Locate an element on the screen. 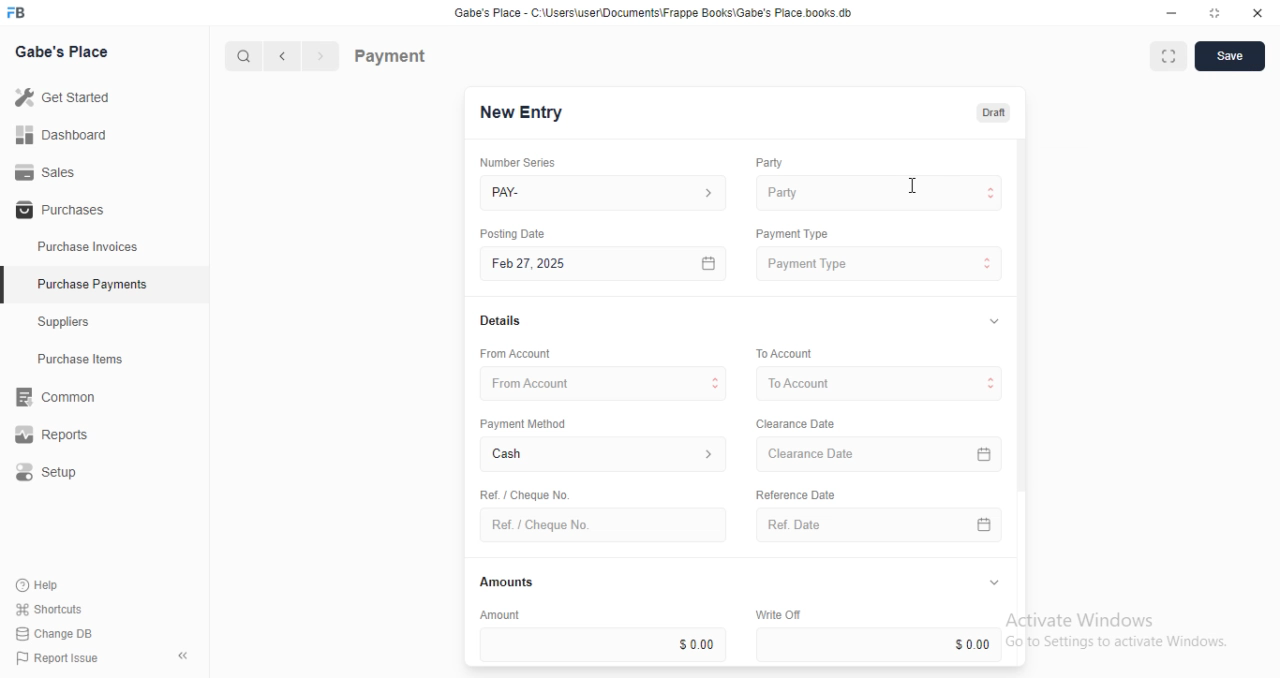 This screenshot has width=1280, height=678. vertical scroll bar is located at coordinates (1022, 403).